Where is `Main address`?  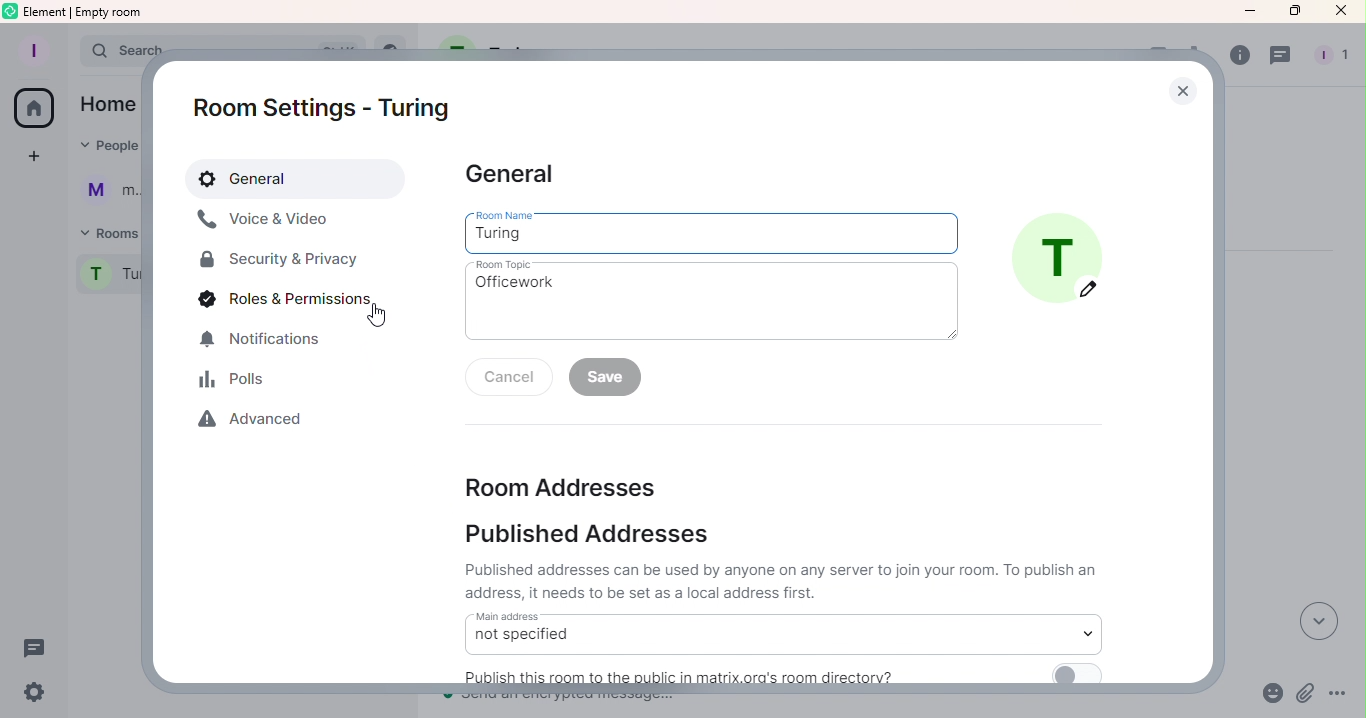 Main address is located at coordinates (782, 632).